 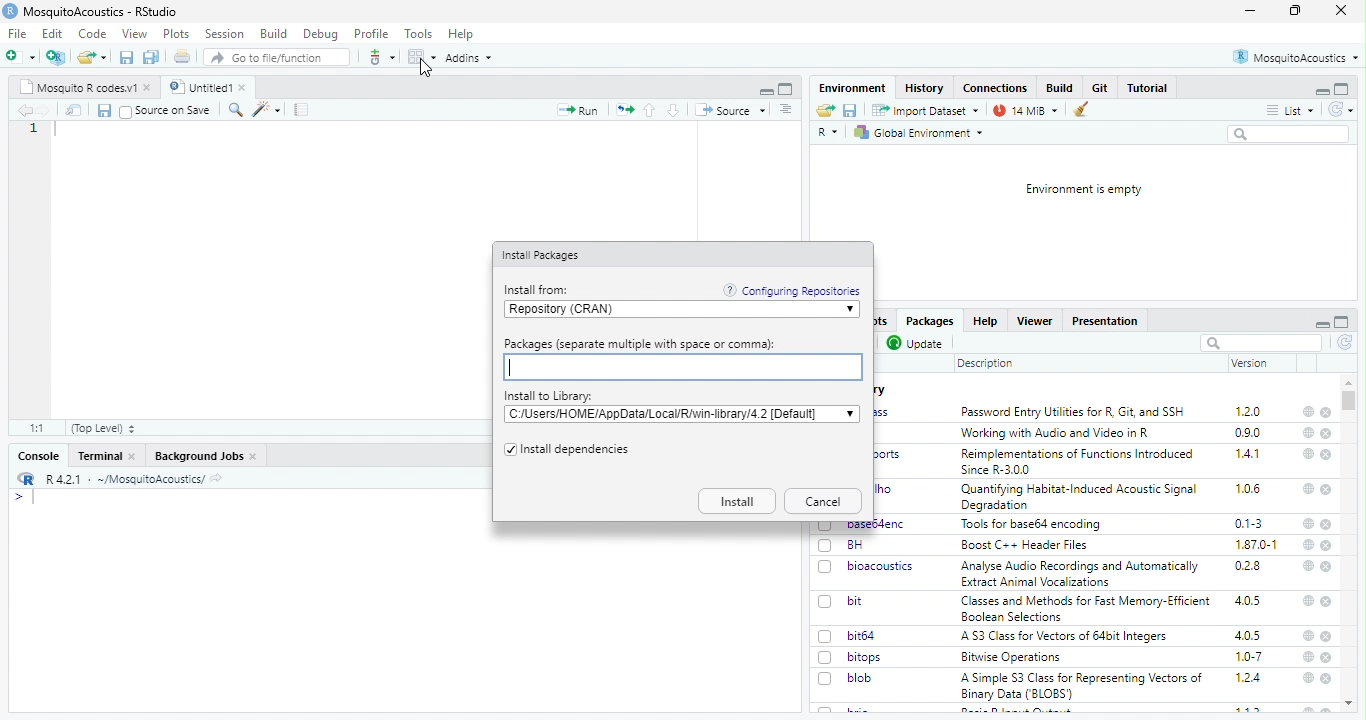 I want to click on Presentation, so click(x=1105, y=322).